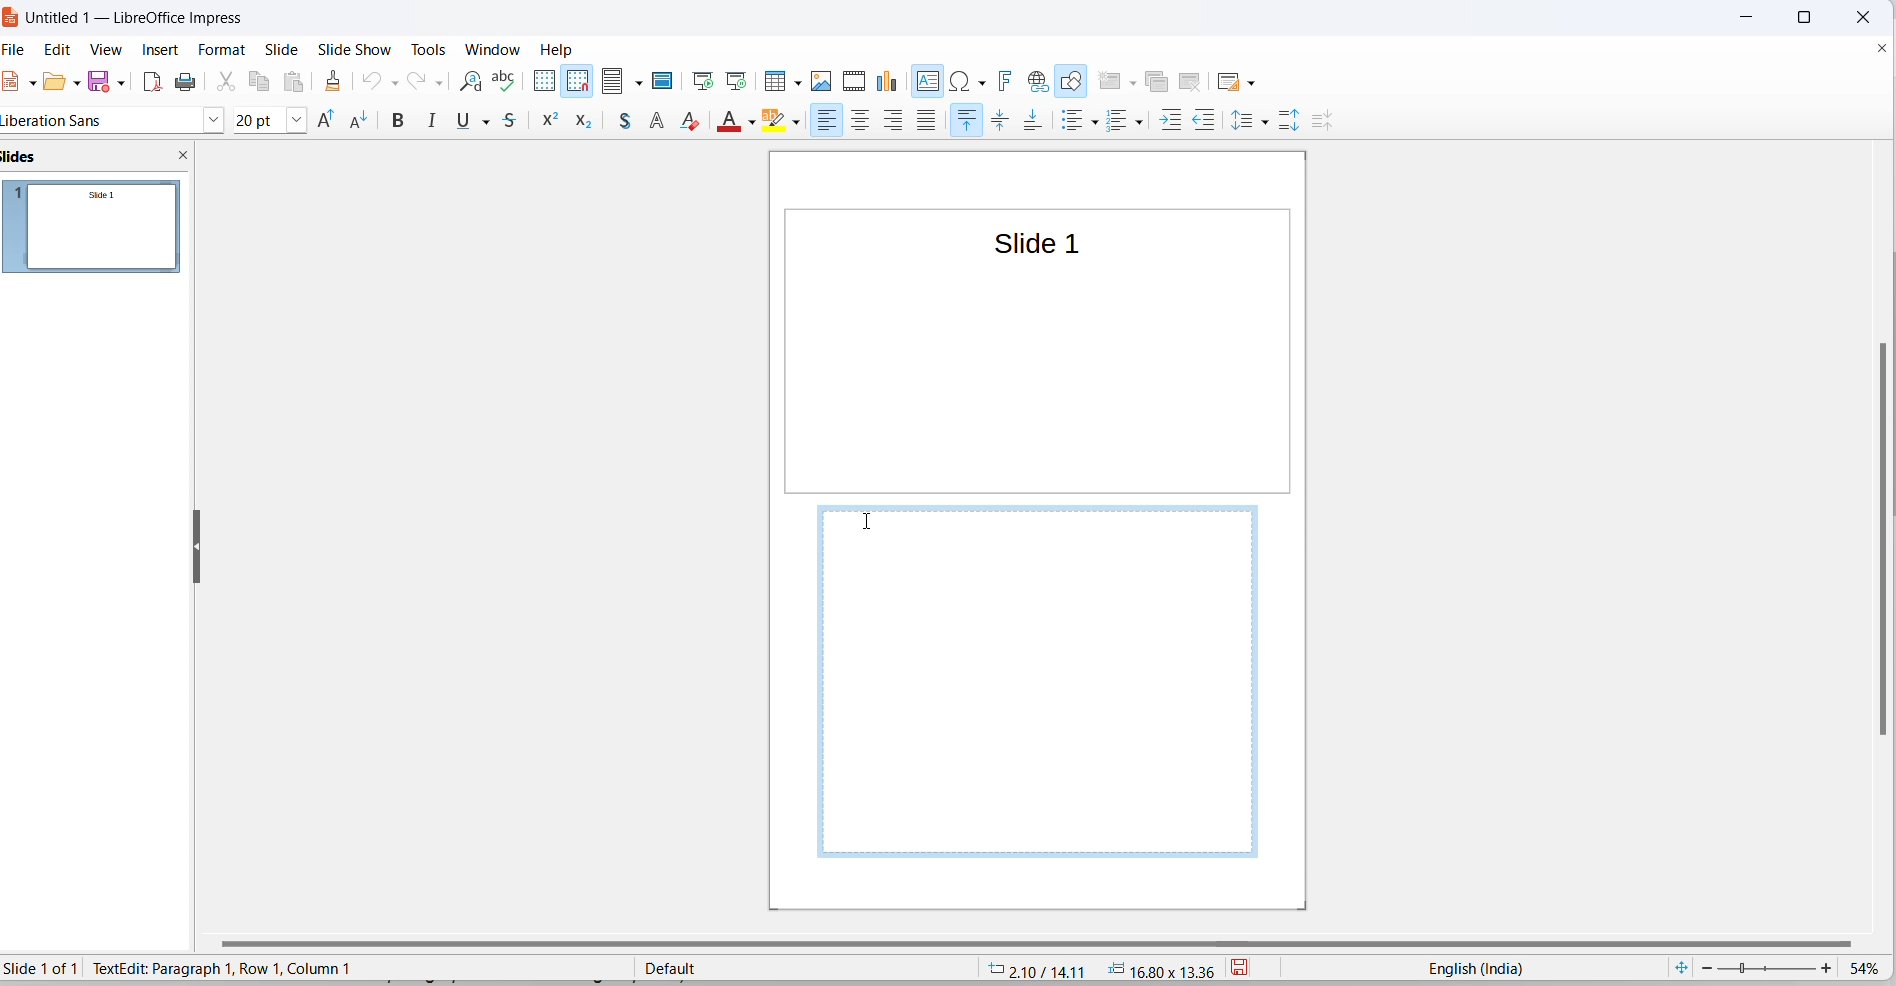 The image size is (1896, 986). Describe the element at coordinates (1109, 80) in the screenshot. I see `new slide` at that location.